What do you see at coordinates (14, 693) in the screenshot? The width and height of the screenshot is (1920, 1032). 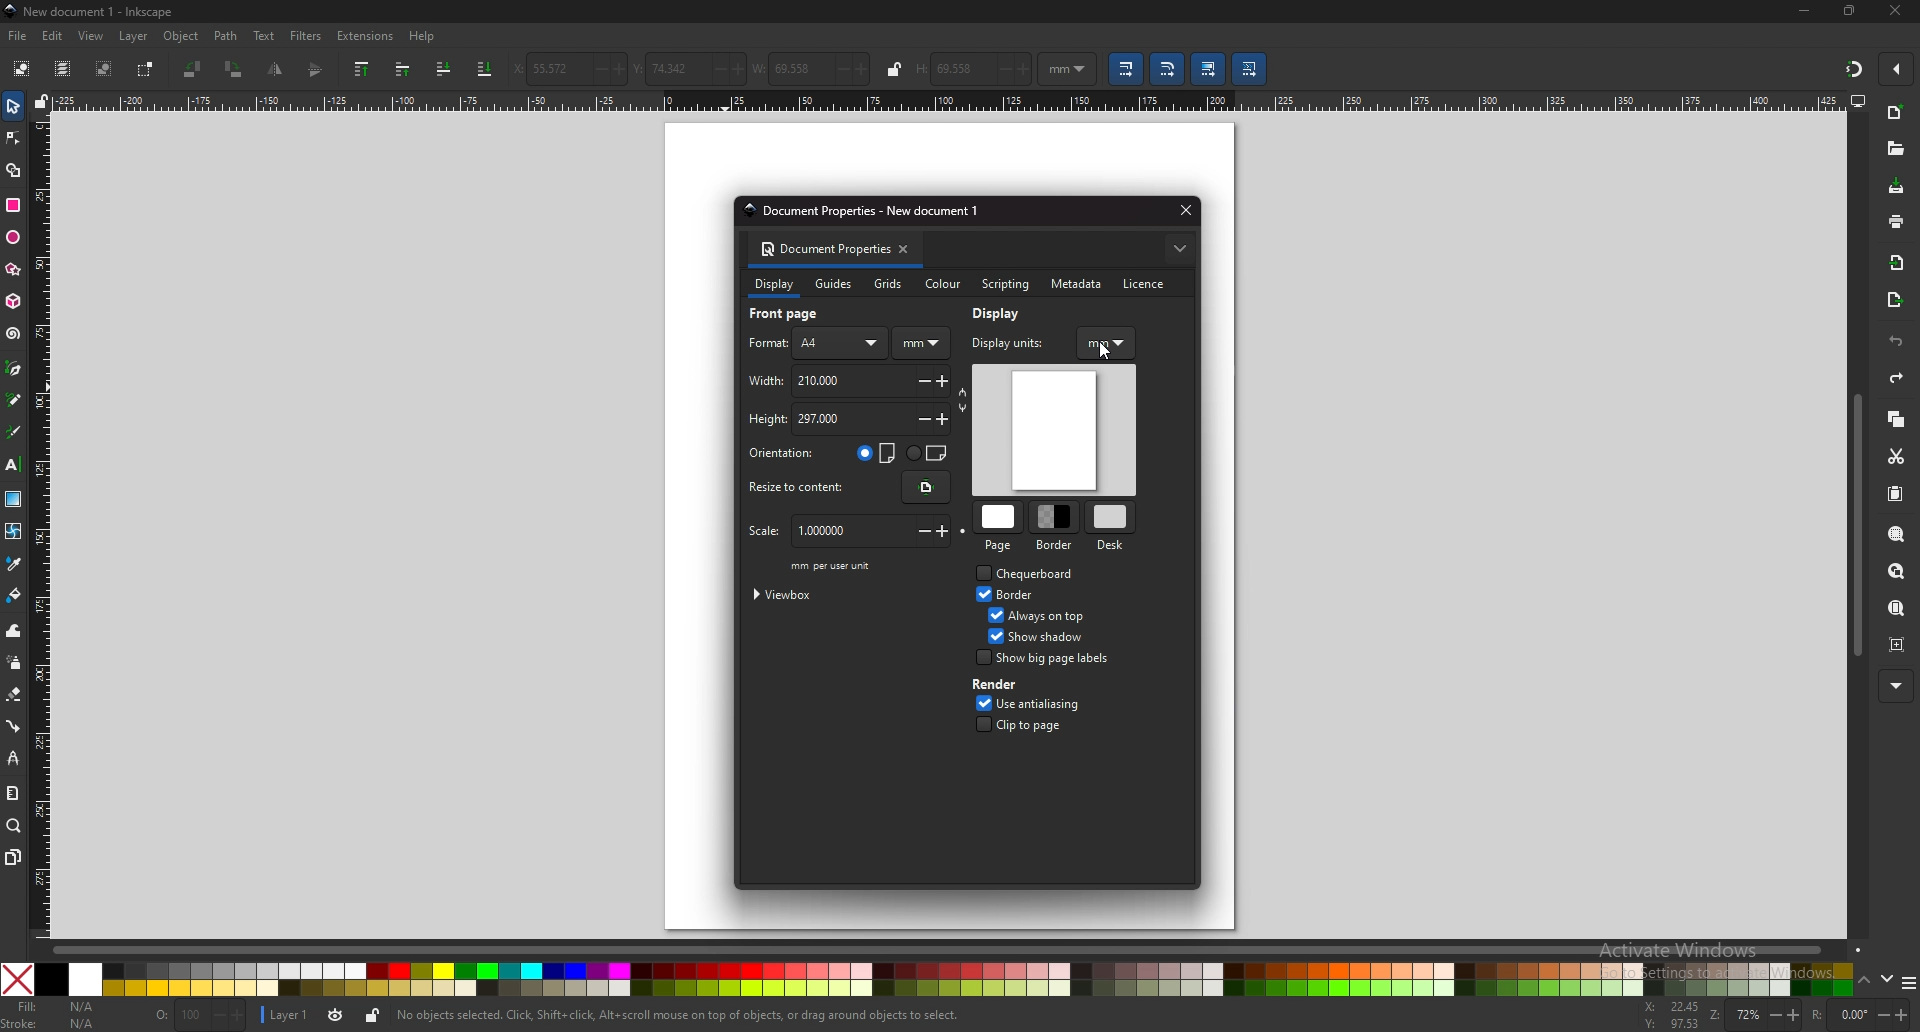 I see `erase` at bounding box center [14, 693].